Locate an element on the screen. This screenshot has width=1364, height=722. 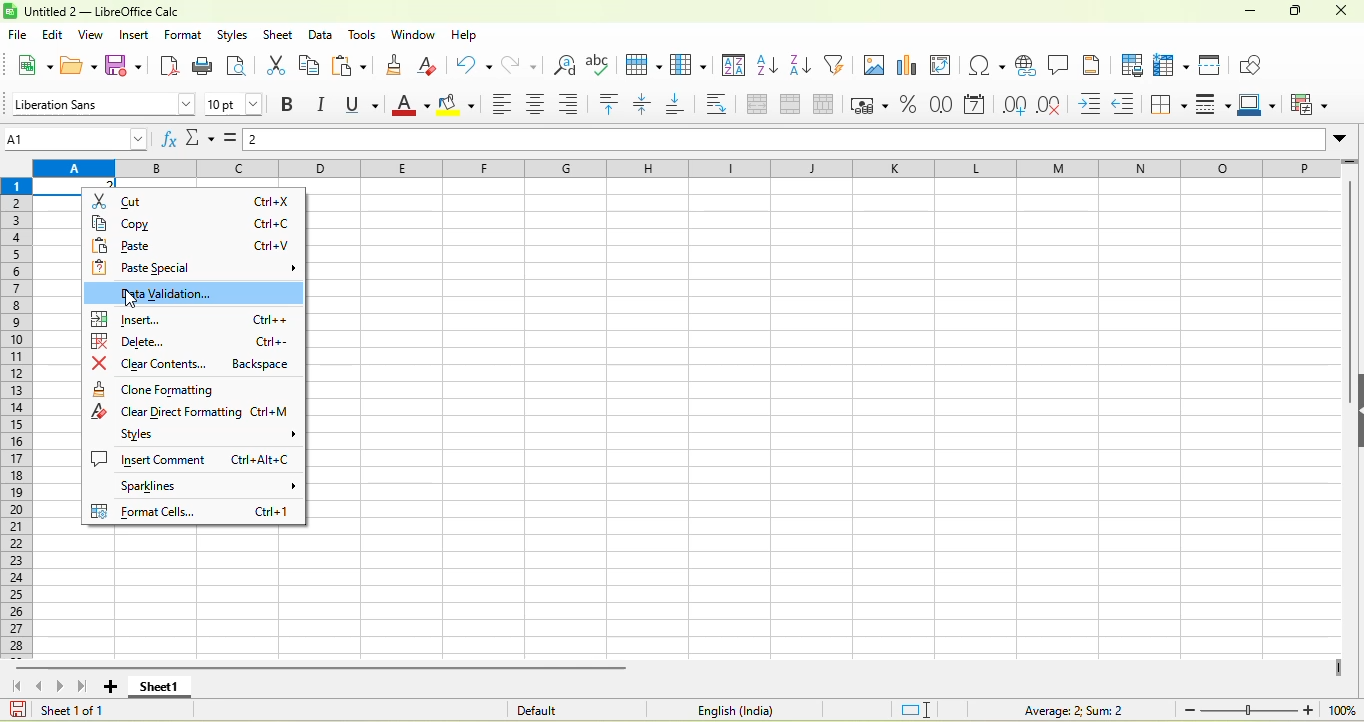
vertical scroll bar is located at coordinates (1347, 300).